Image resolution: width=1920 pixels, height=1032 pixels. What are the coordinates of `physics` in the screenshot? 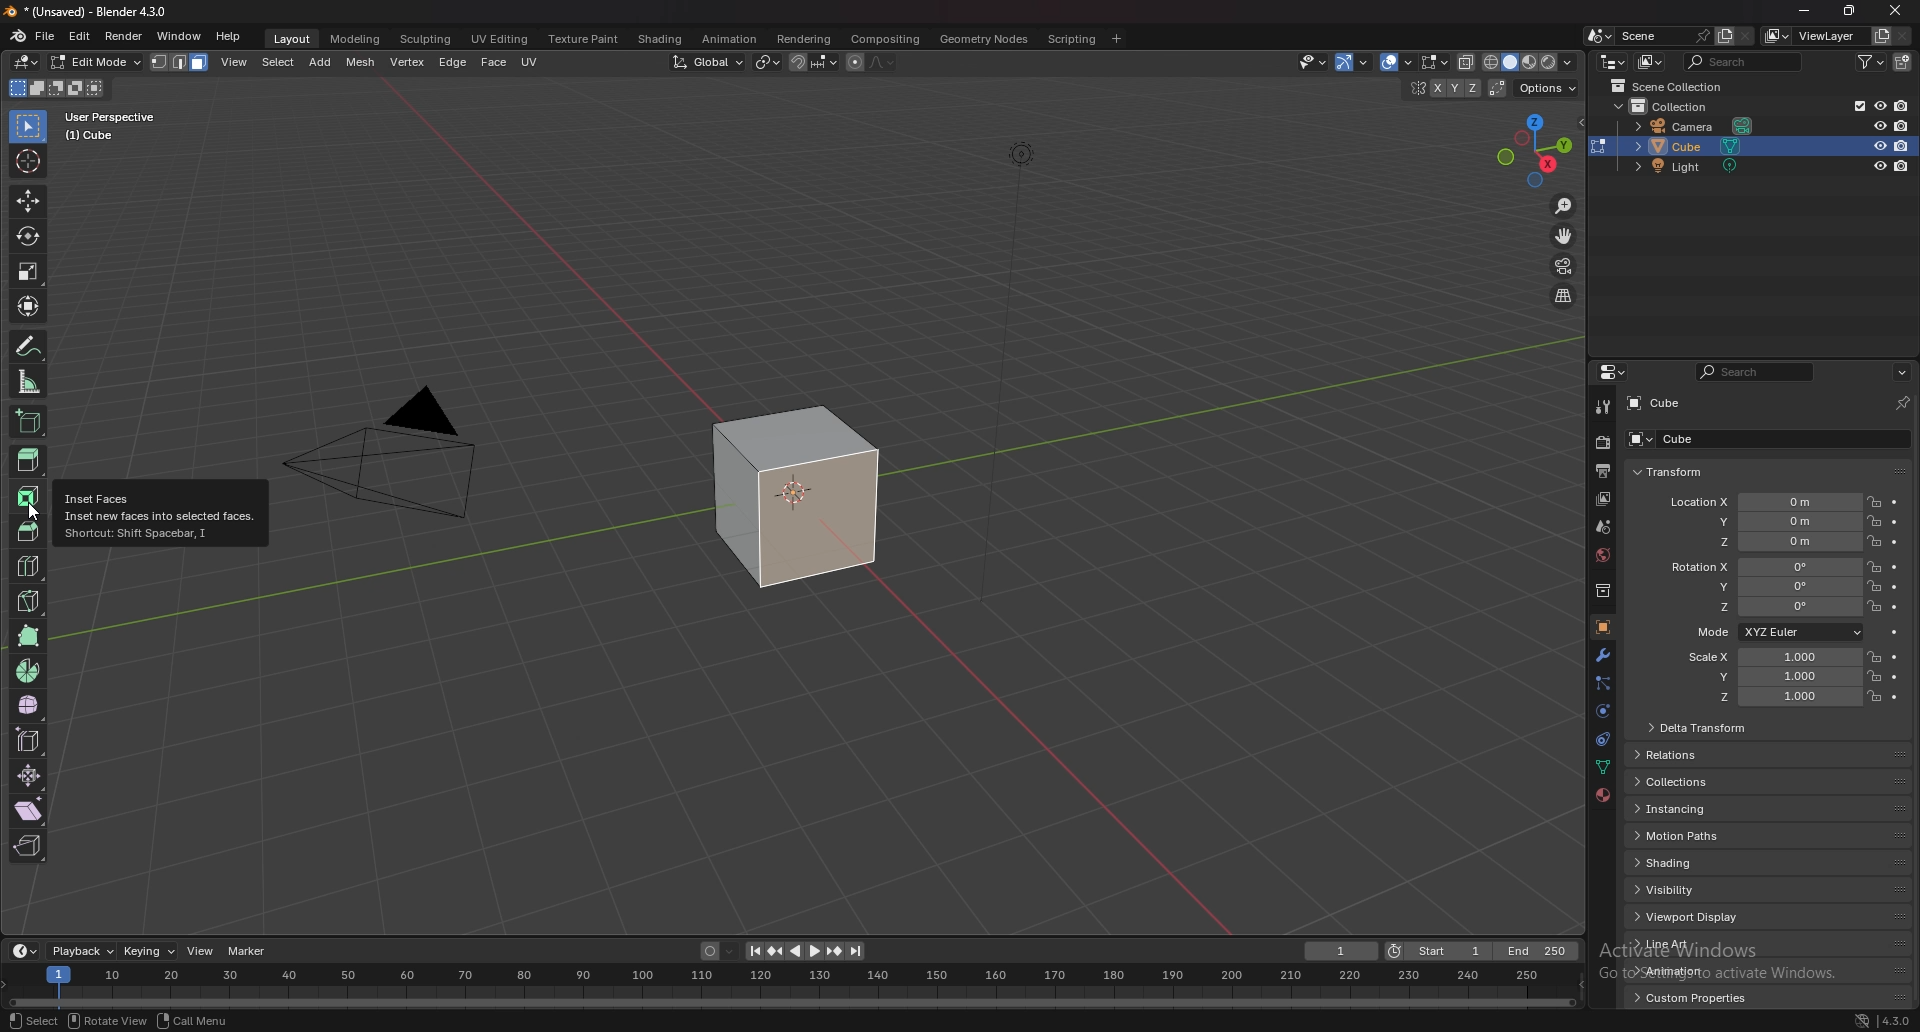 It's located at (1602, 712).